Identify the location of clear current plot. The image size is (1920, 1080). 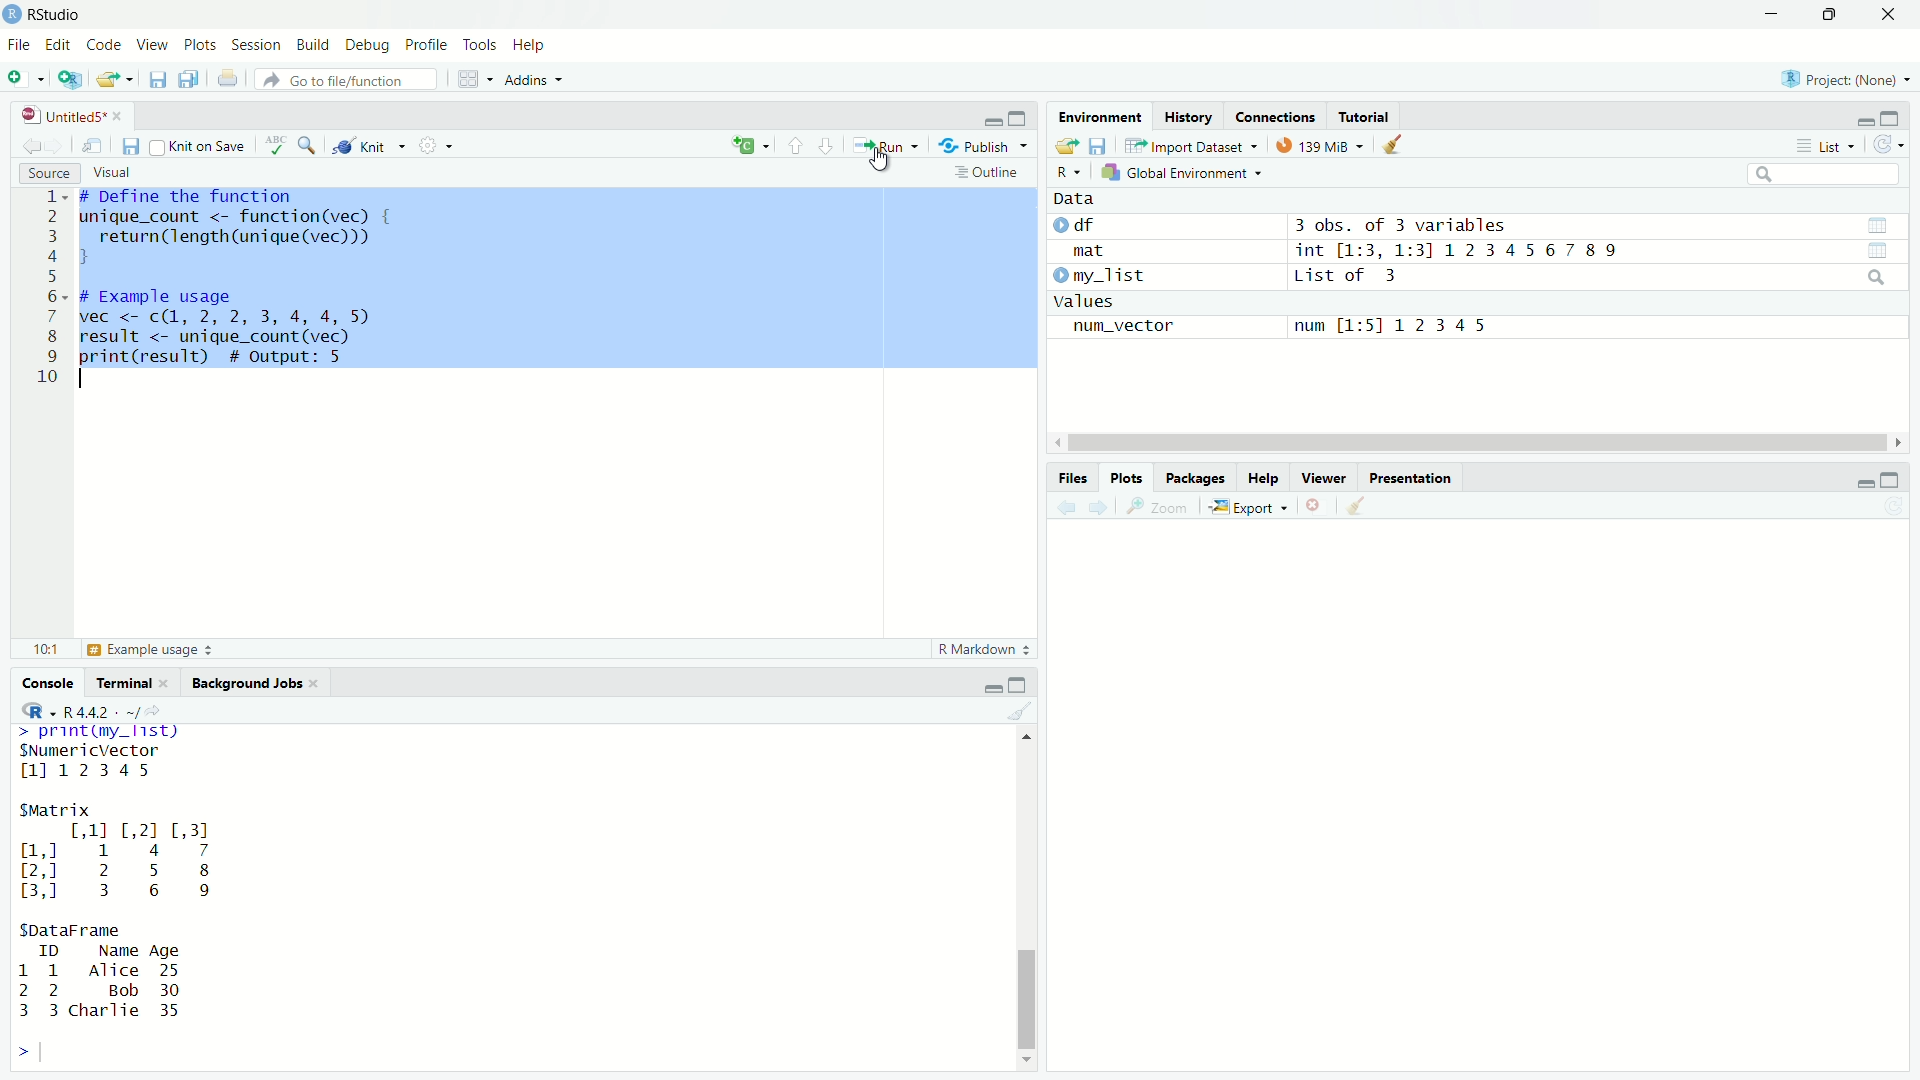
(1316, 507).